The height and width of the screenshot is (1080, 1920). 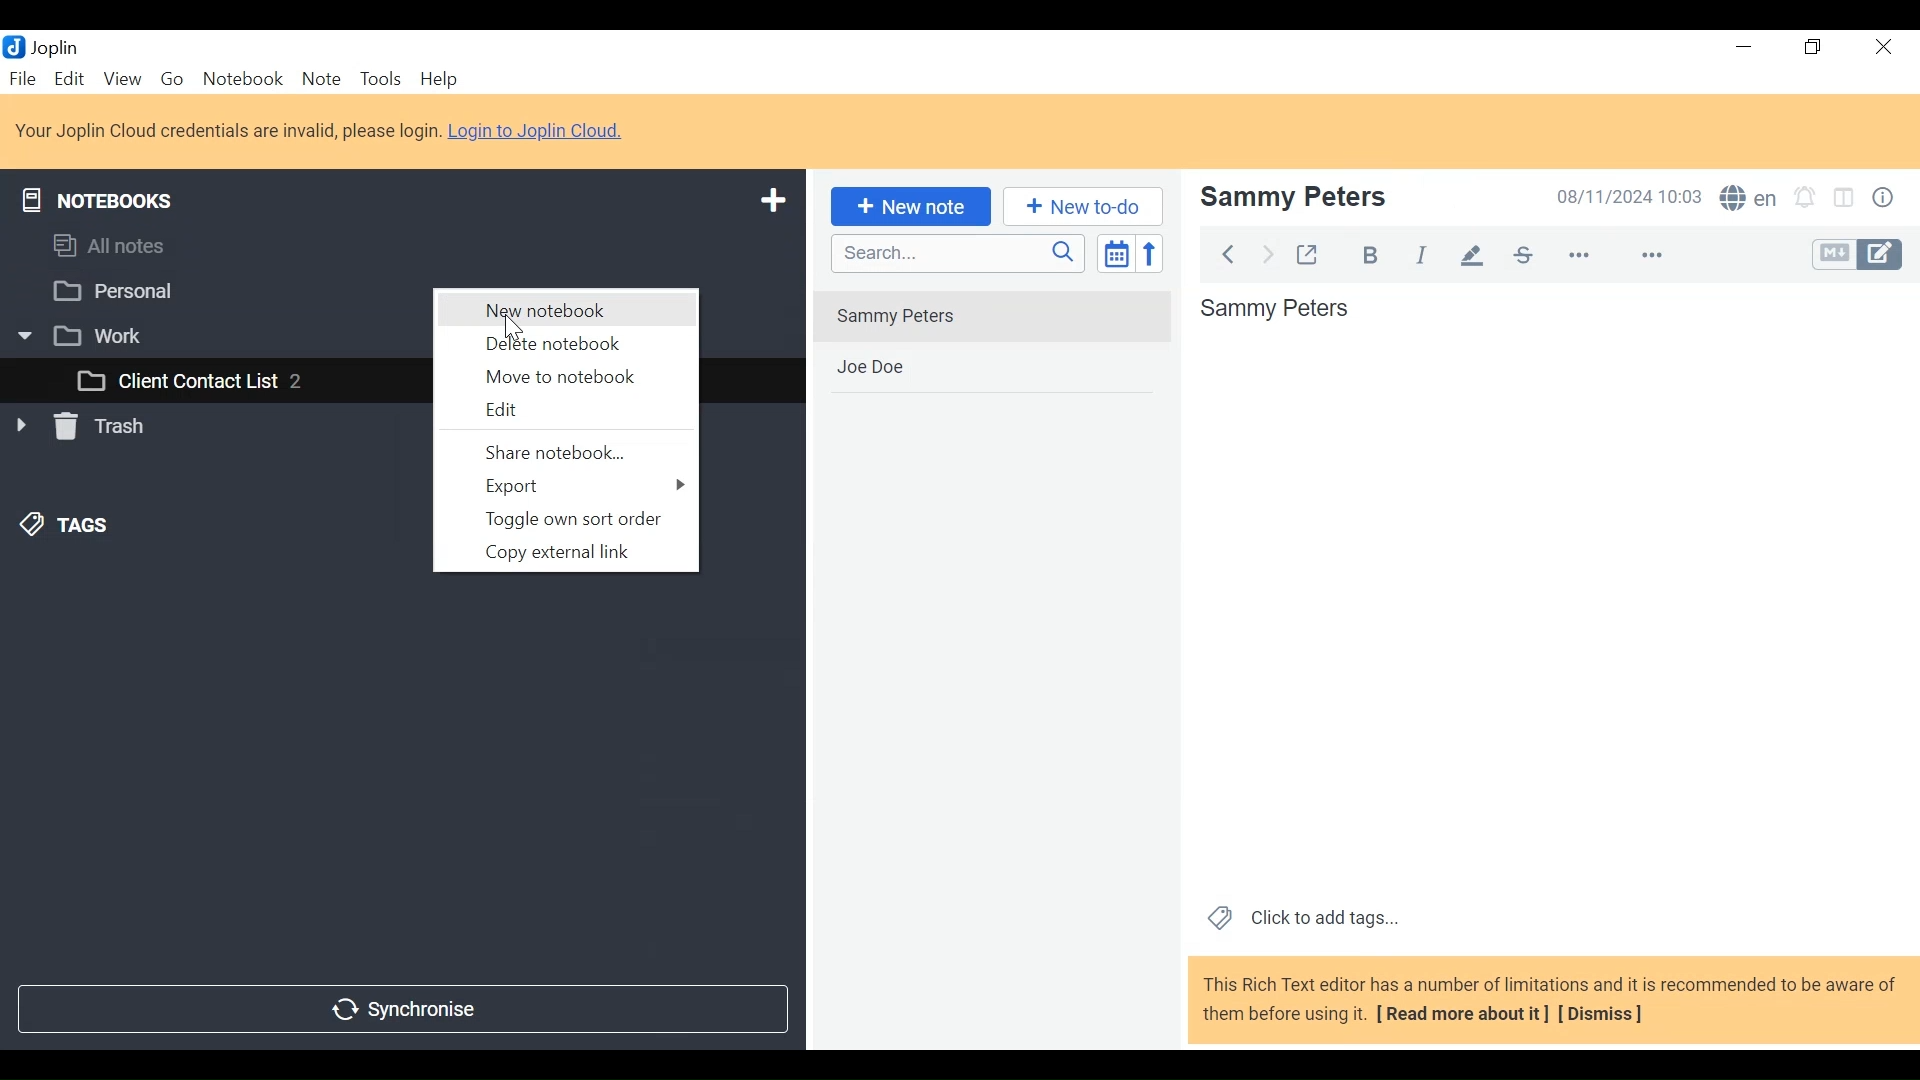 I want to click on This Rich Text editor has a number of limitations and it is recommended to be aware of
them before using it. [ Read more about it] [Dismiss], so click(x=1550, y=1001).